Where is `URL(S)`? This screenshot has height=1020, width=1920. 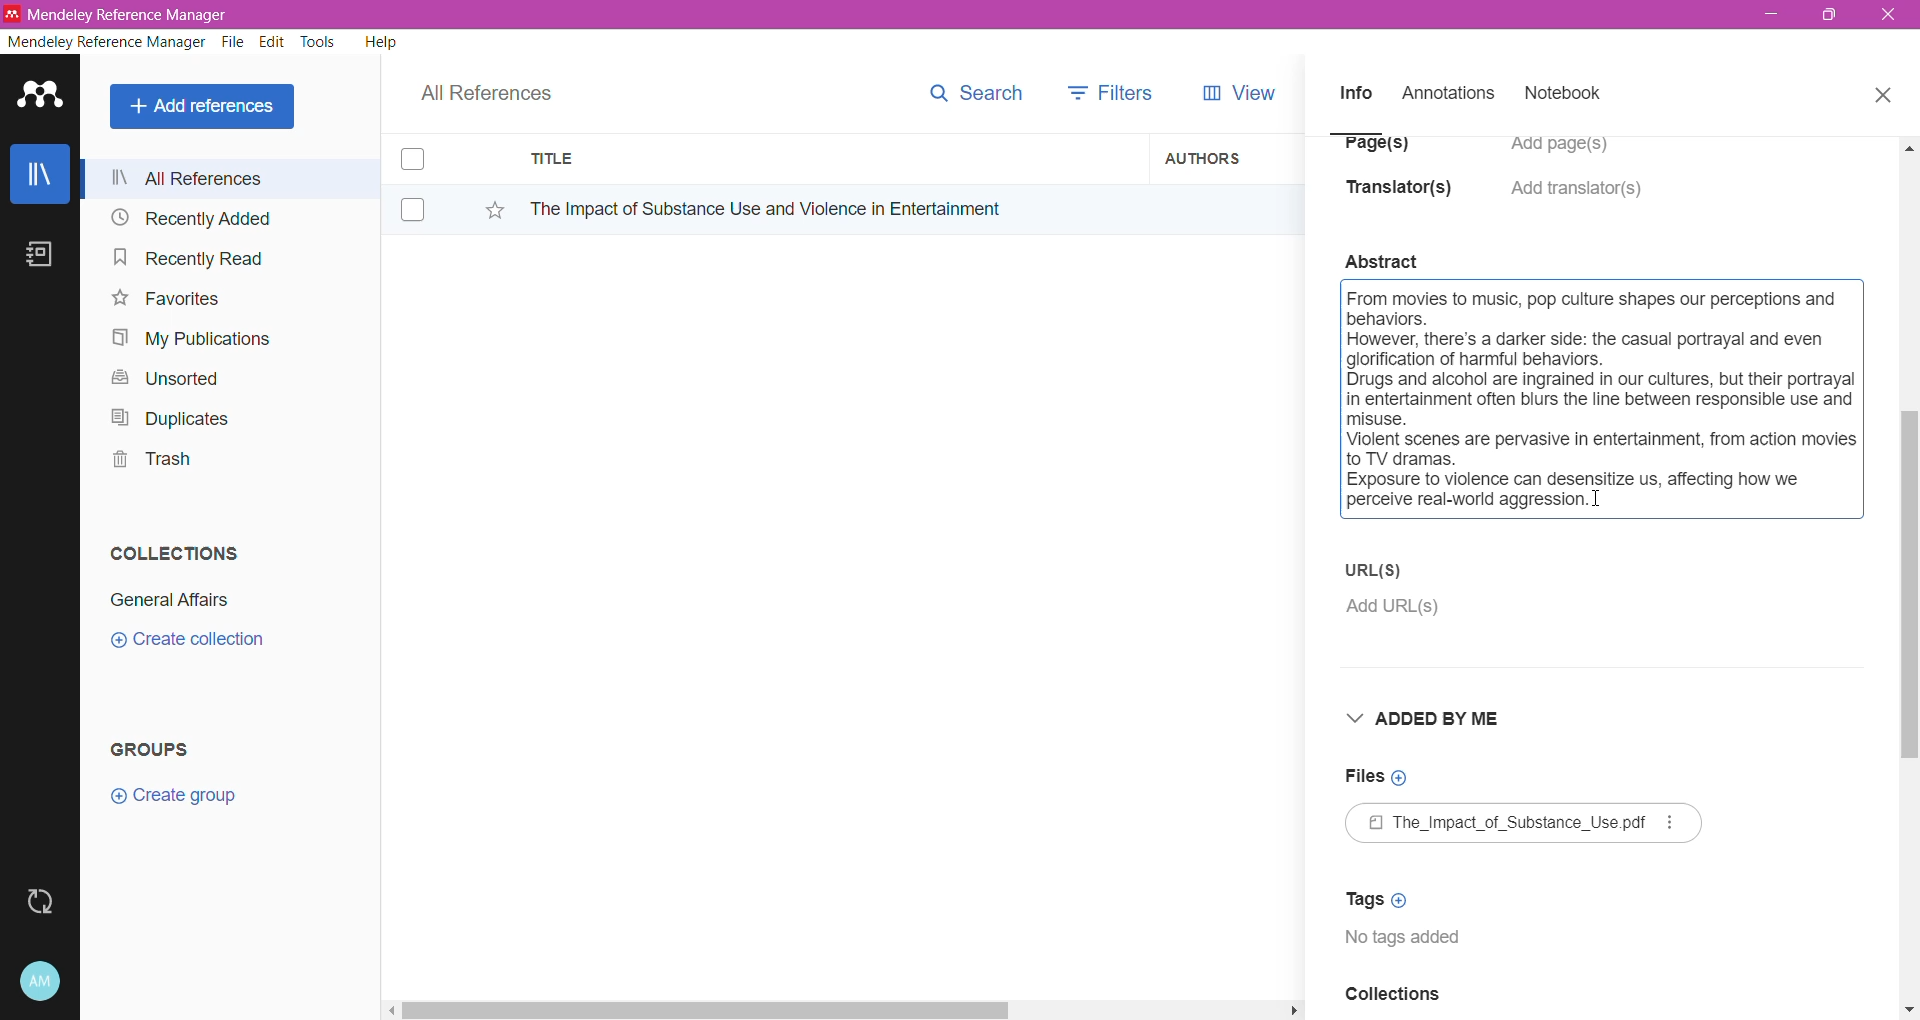 URL(S) is located at coordinates (1378, 569).